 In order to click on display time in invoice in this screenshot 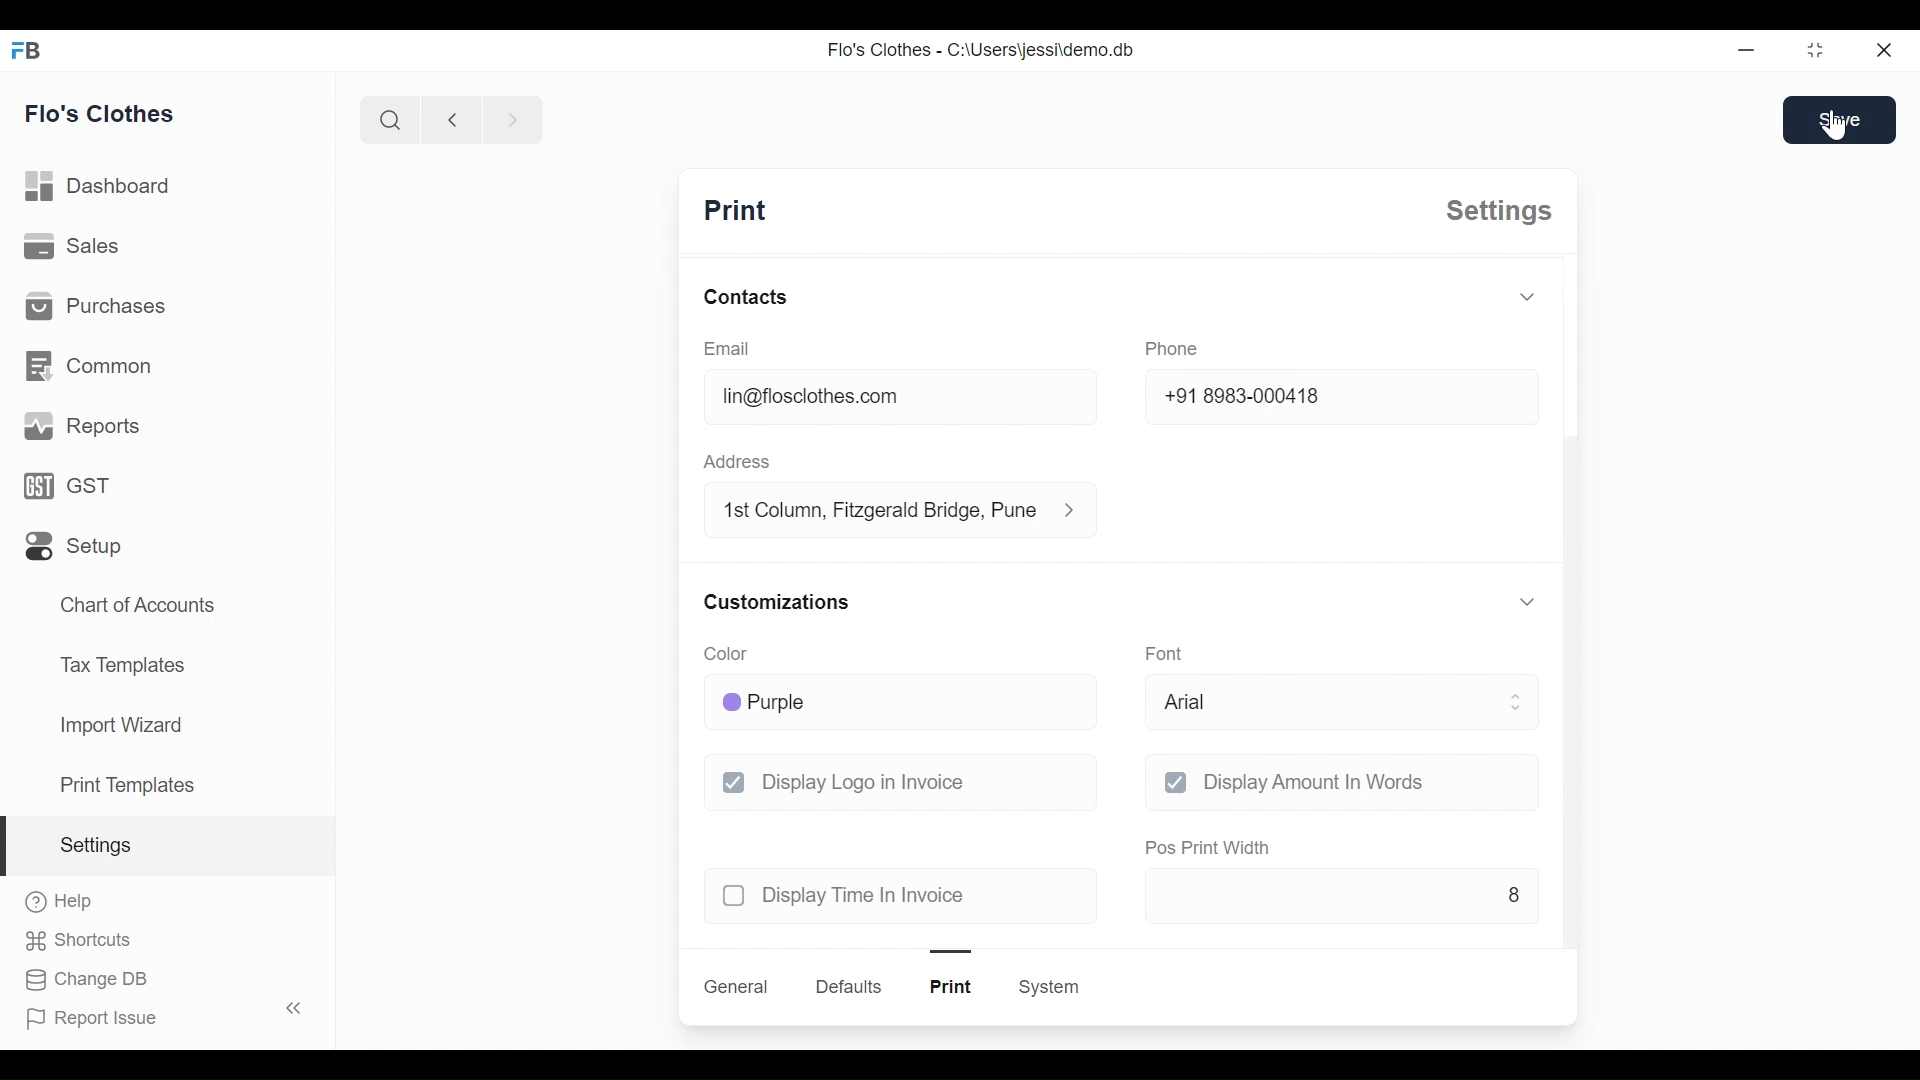, I will do `click(870, 896)`.